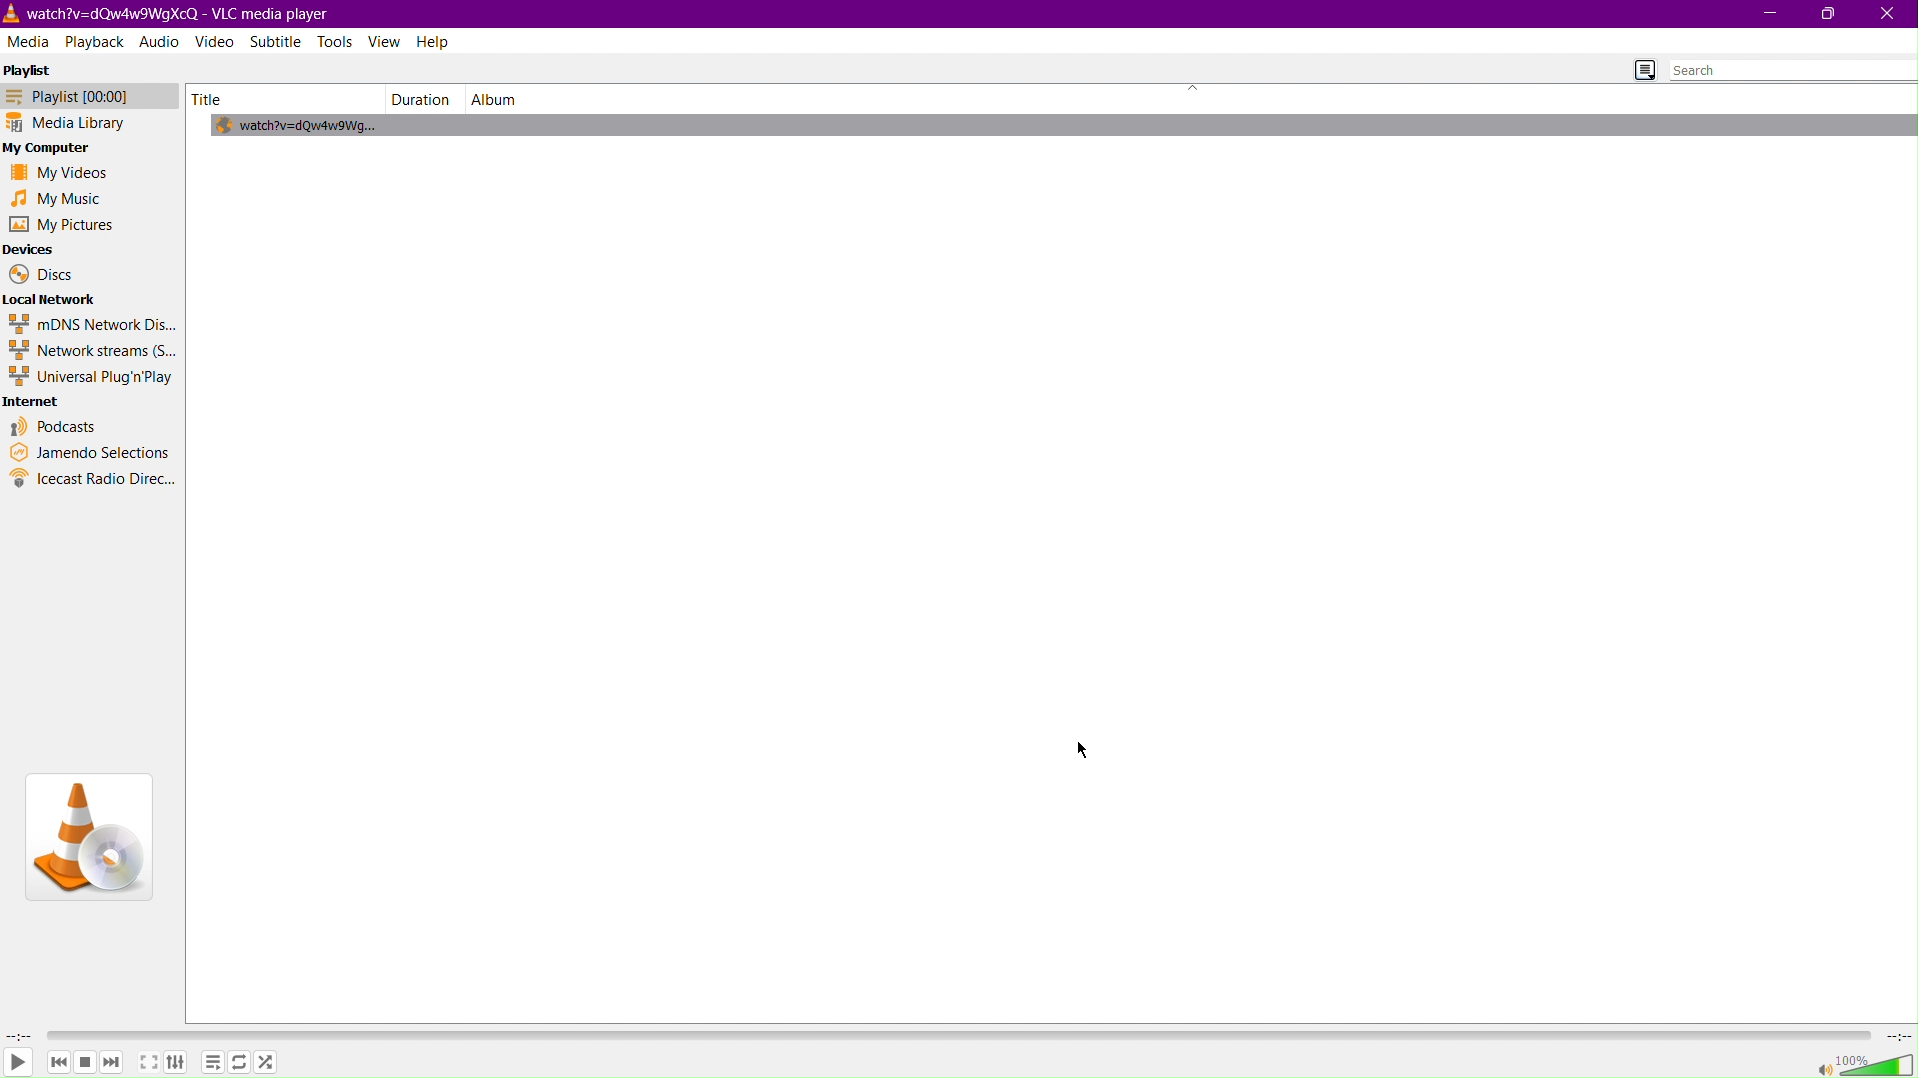  What do you see at coordinates (59, 1064) in the screenshot?
I see `Skip Back` at bounding box center [59, 1064].